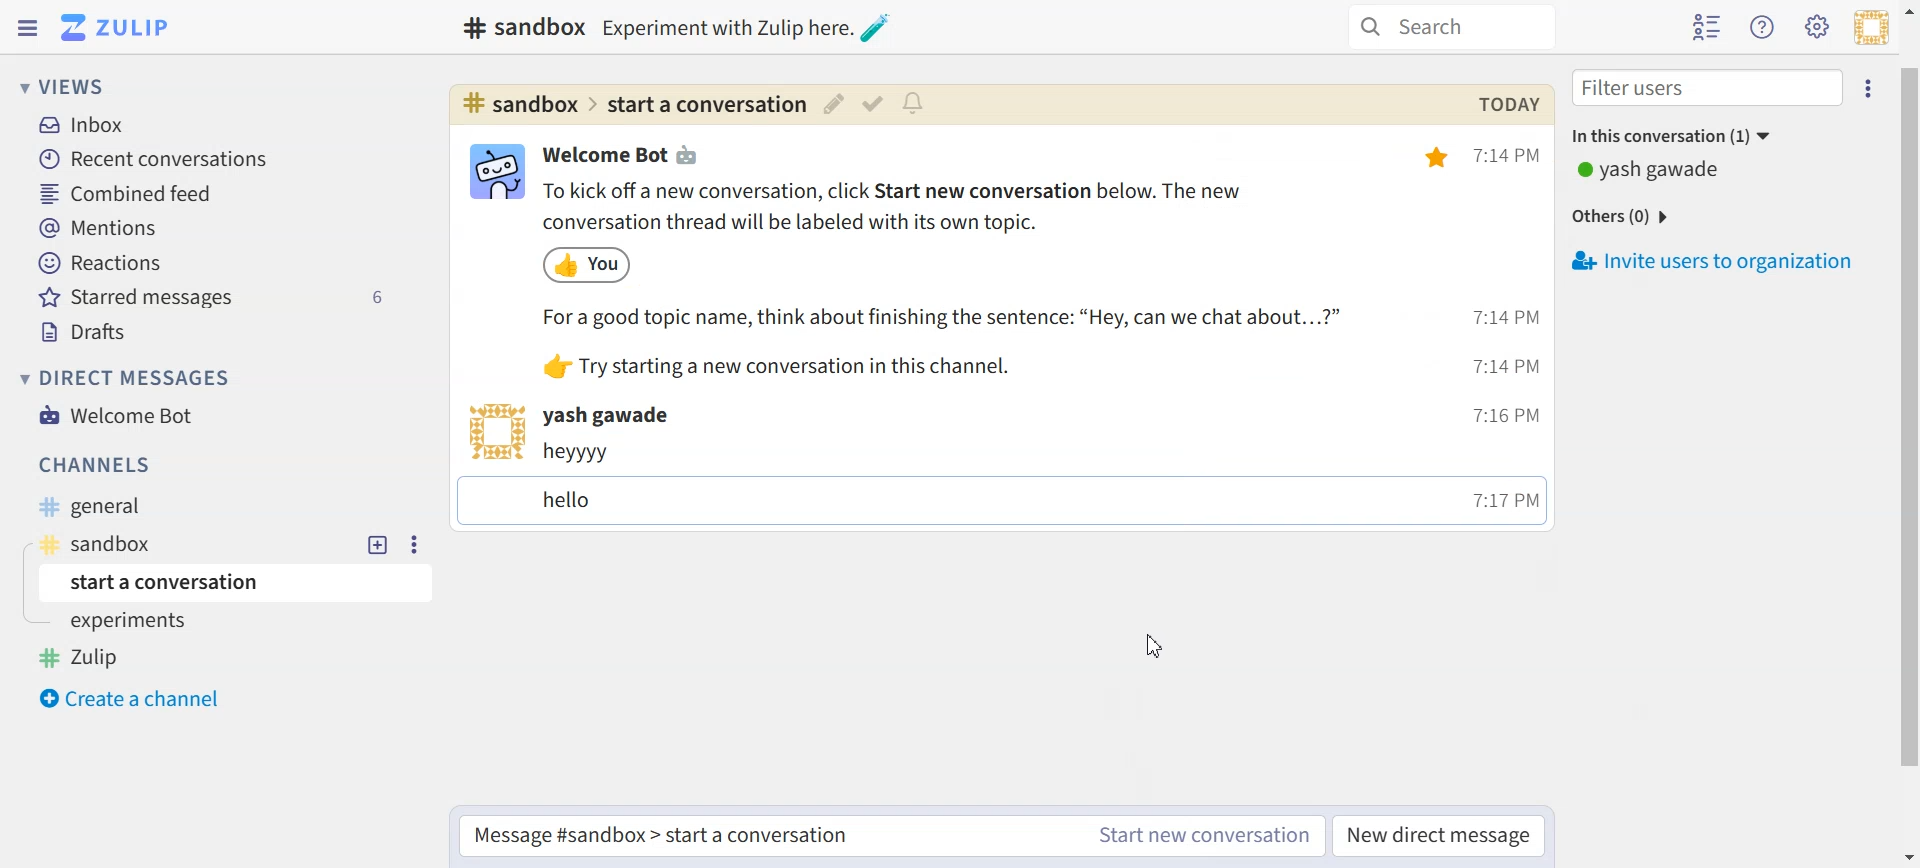 This screenshot has width=1920, height=868. Describe the element at coordinates (932, 206) in the screenshot. I see `Text` at that location.